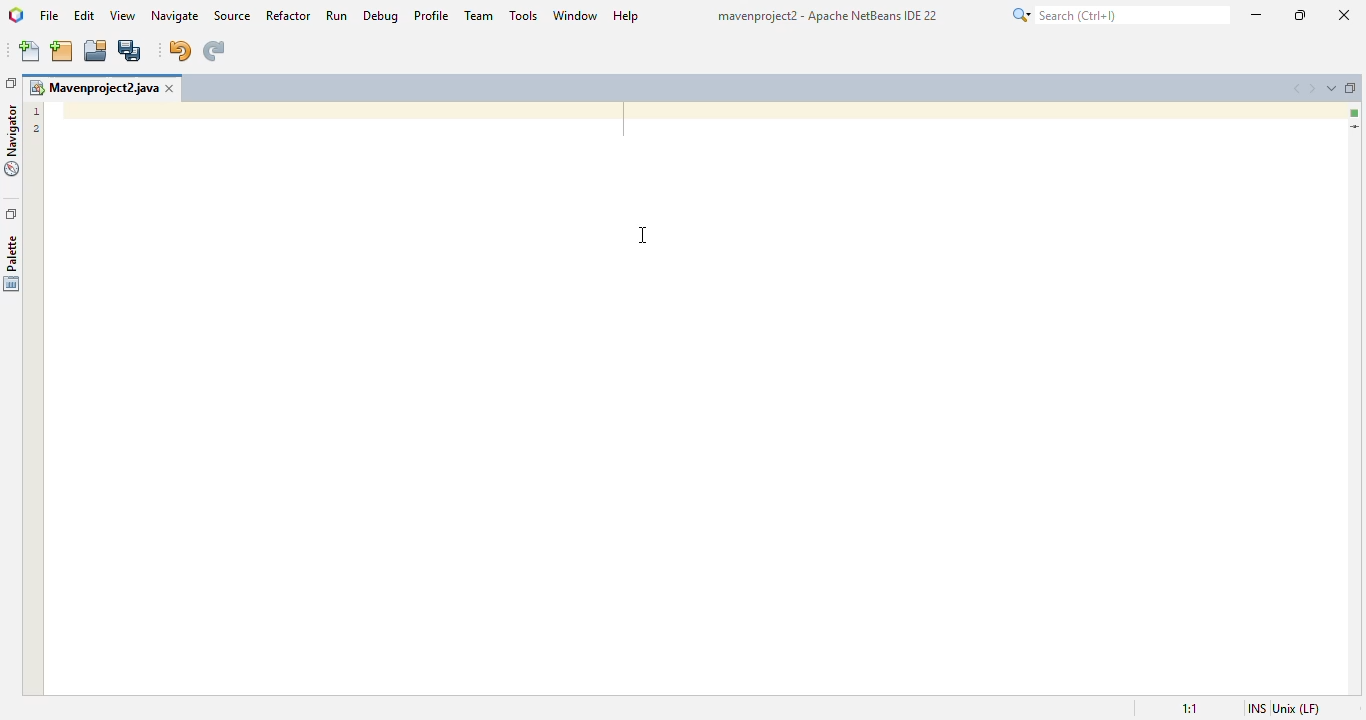 The image size is (1366, 720). Describe the element at coordinates (289, 16) in the screenshot. I see `refactor` at that location.